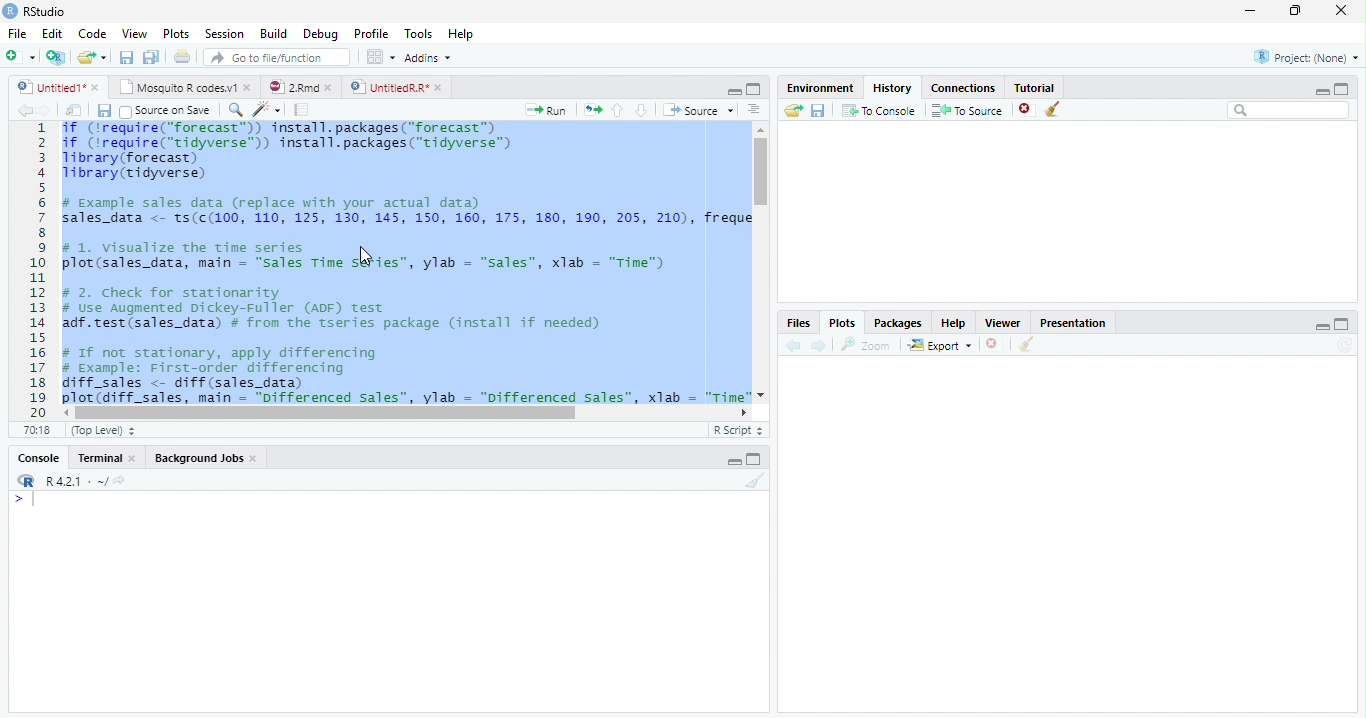 The image size is (1366, 718). Describe the element at coordinates (734, 91) in the screenshot. I see `Minimize` at that location.